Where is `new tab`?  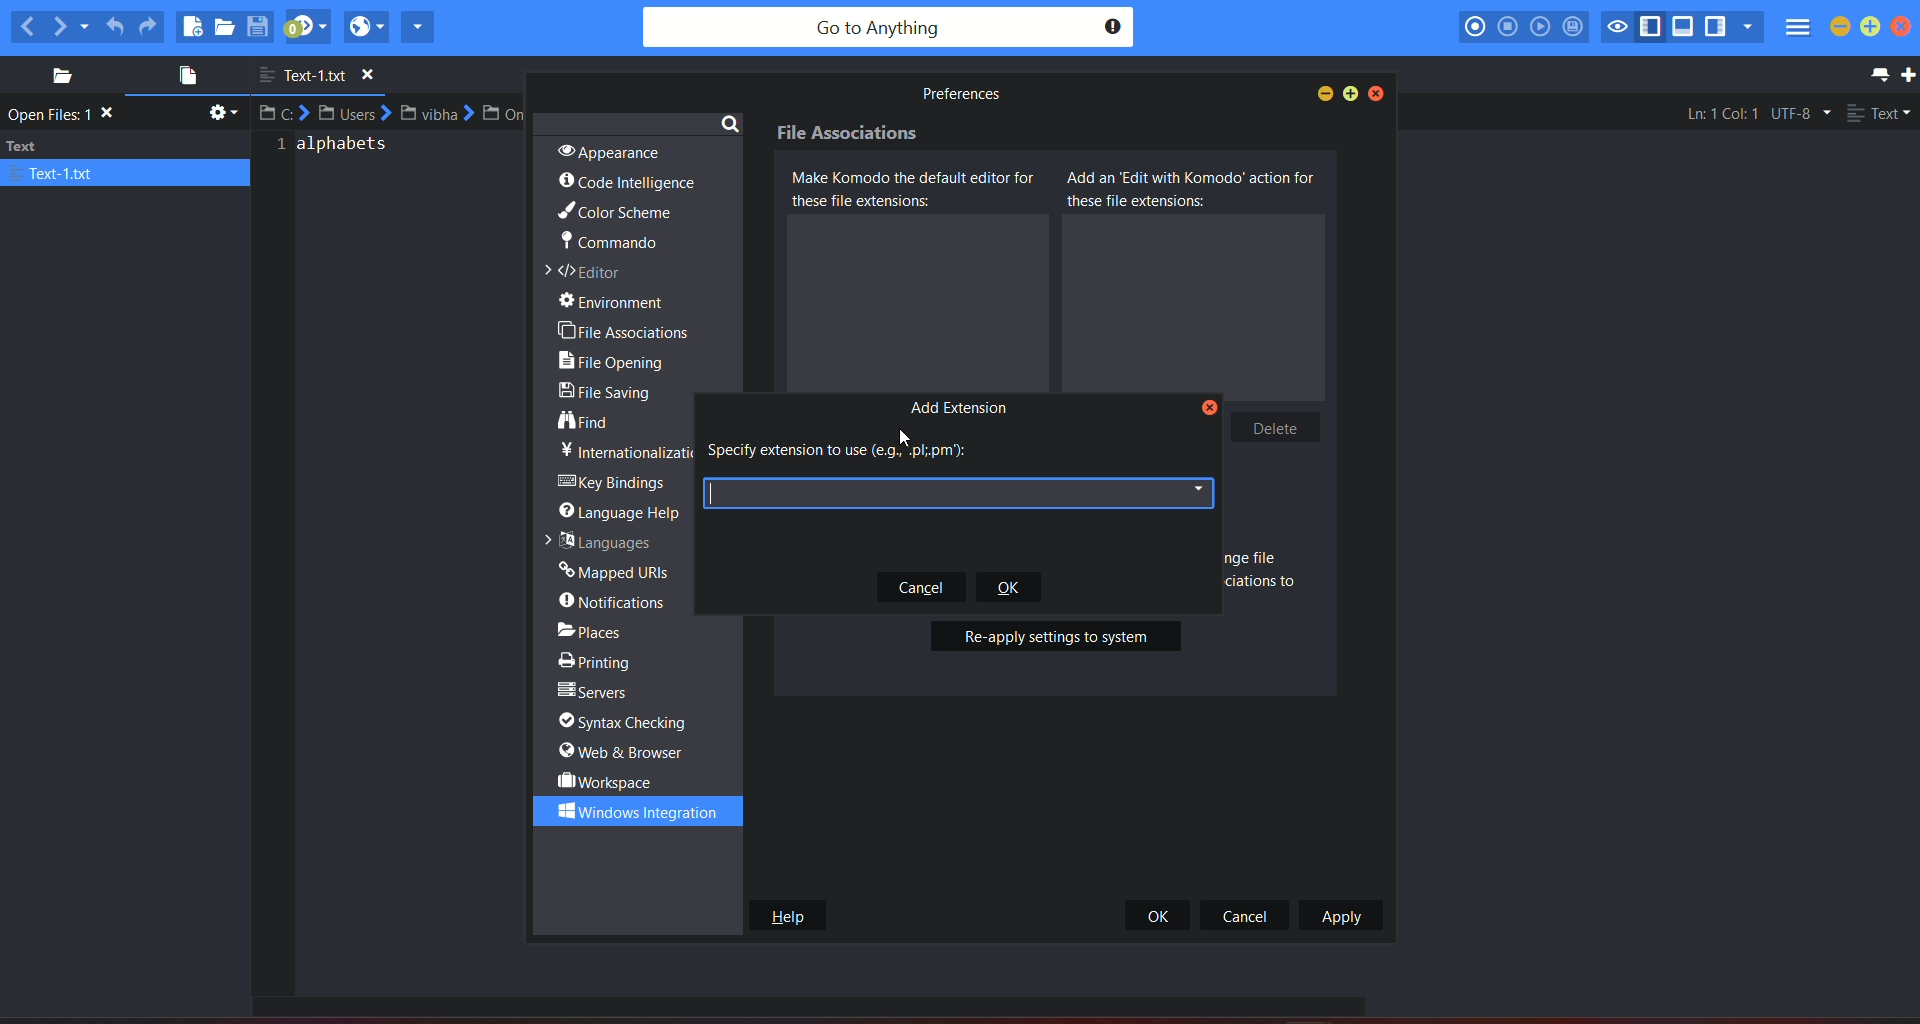 new tab is located at coordinates (1908, 75).